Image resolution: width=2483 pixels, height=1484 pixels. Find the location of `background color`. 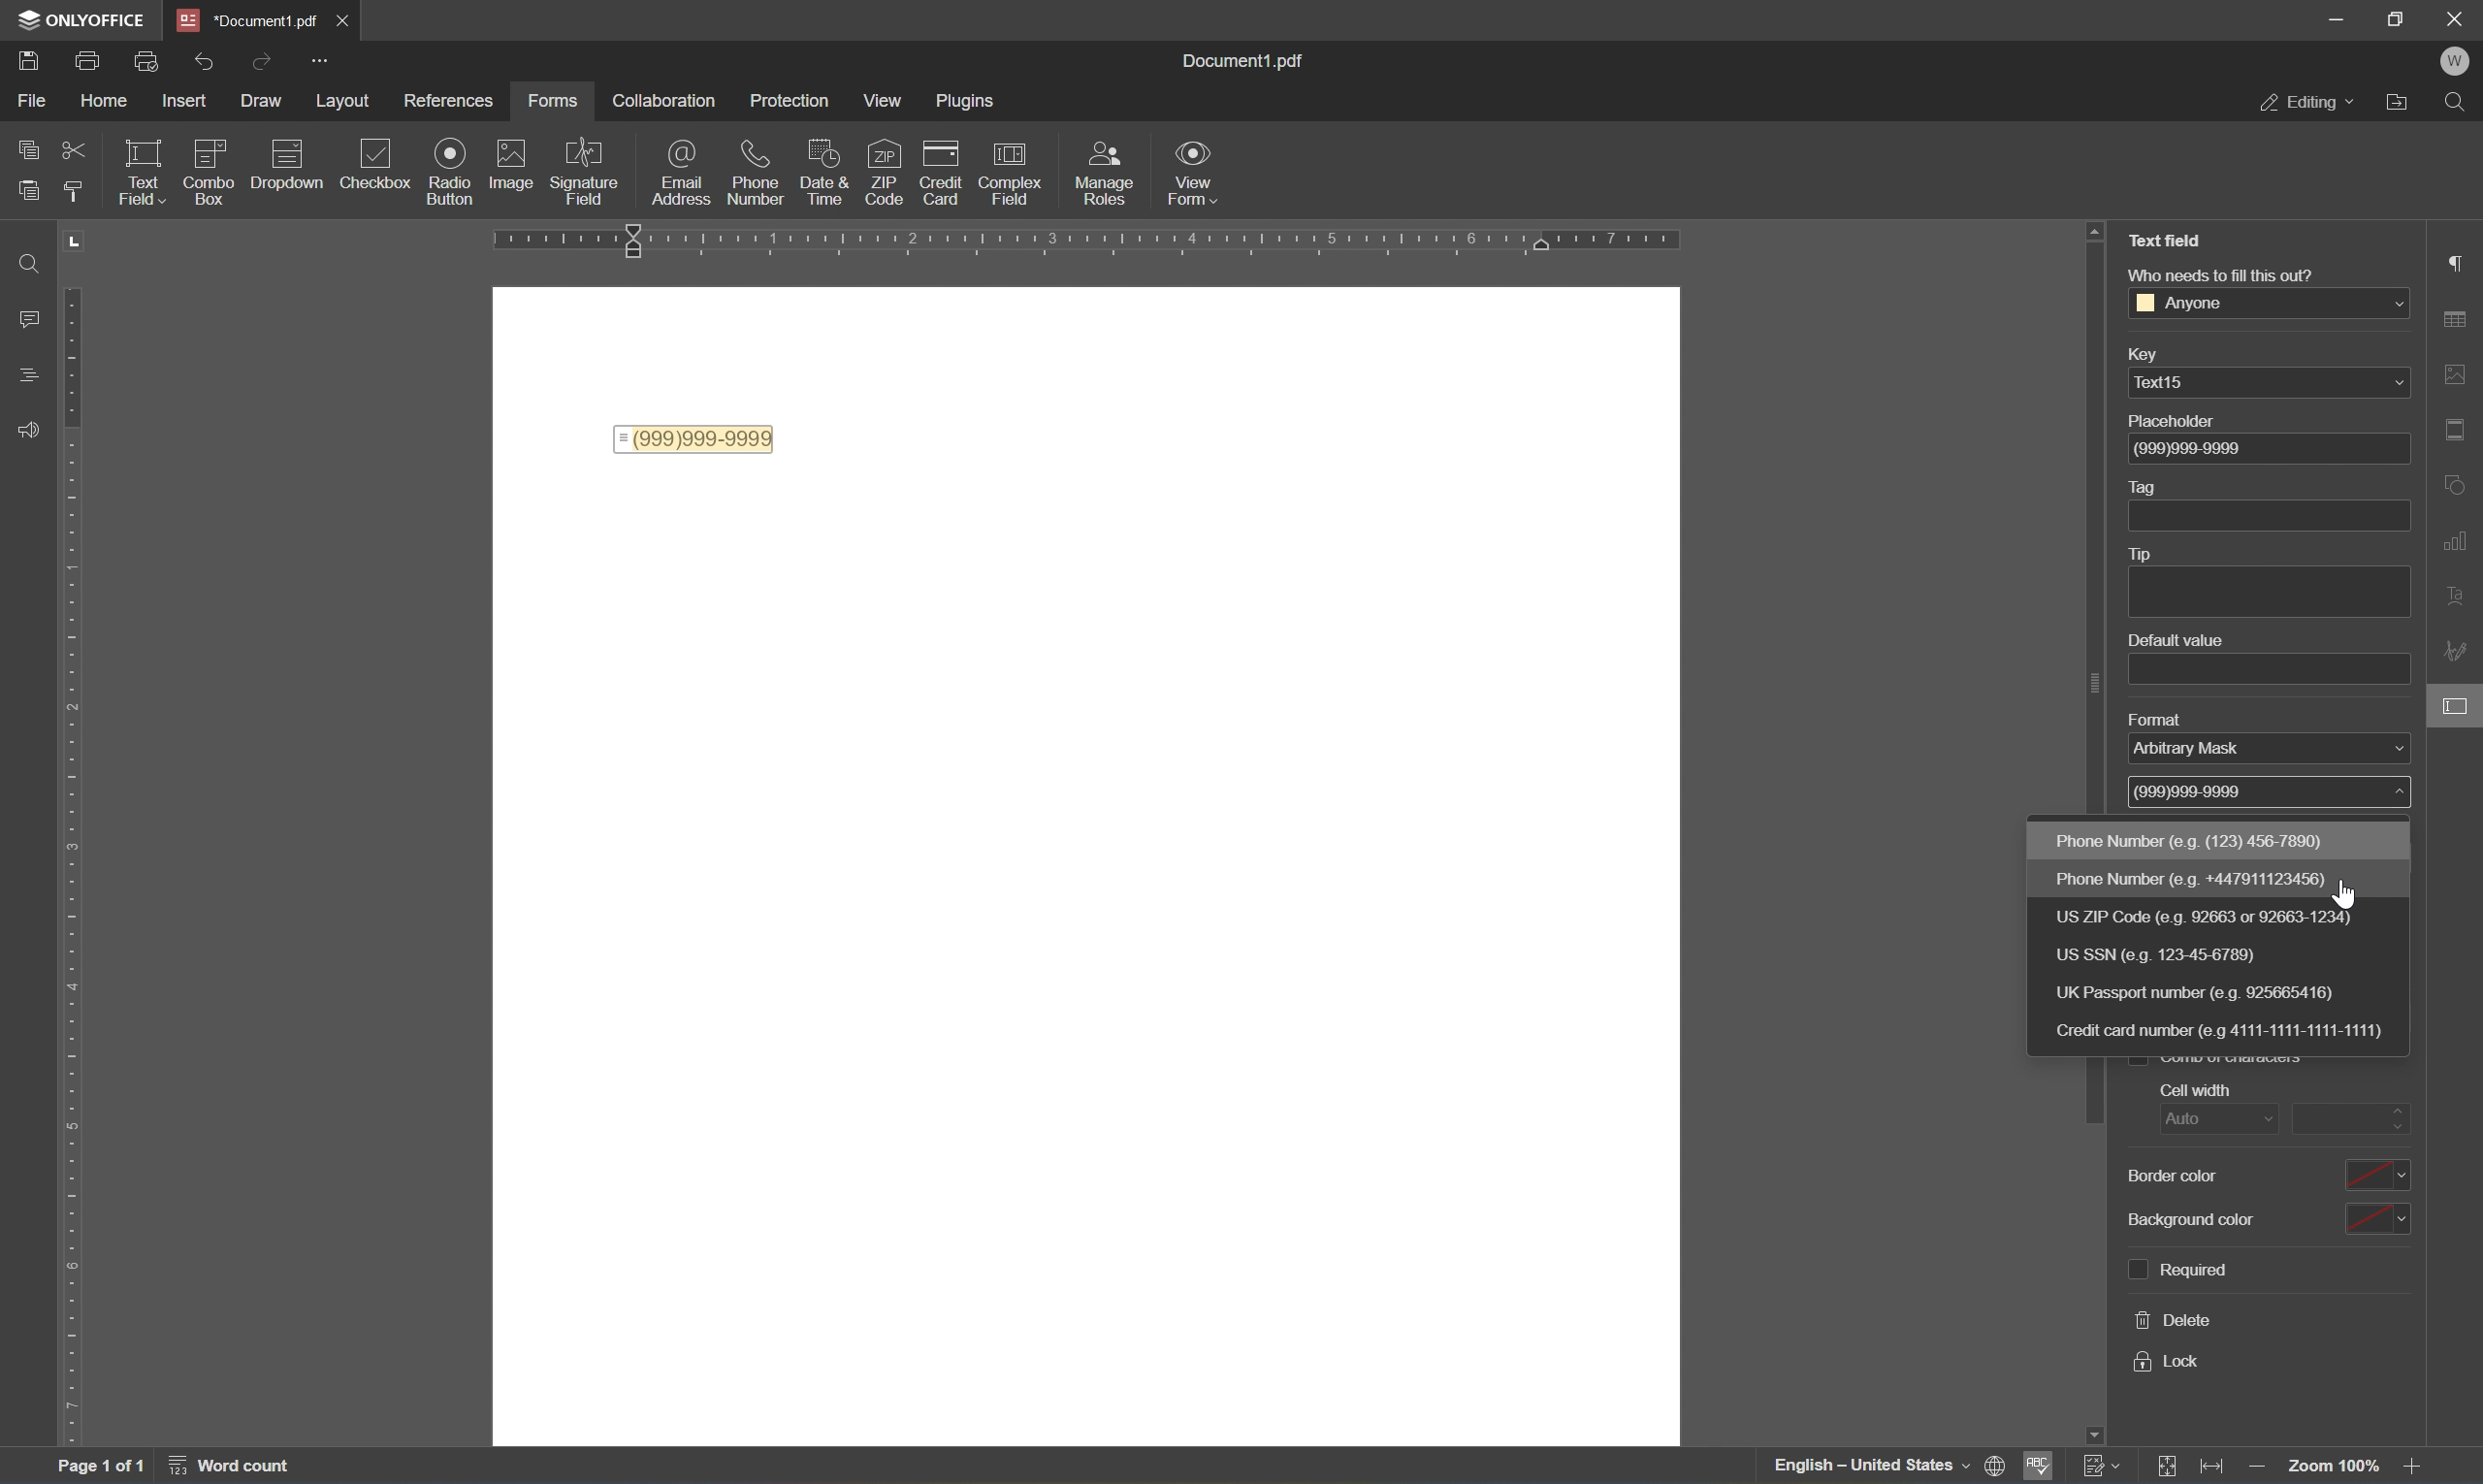

background color is located at coordinates (2278, 1215).